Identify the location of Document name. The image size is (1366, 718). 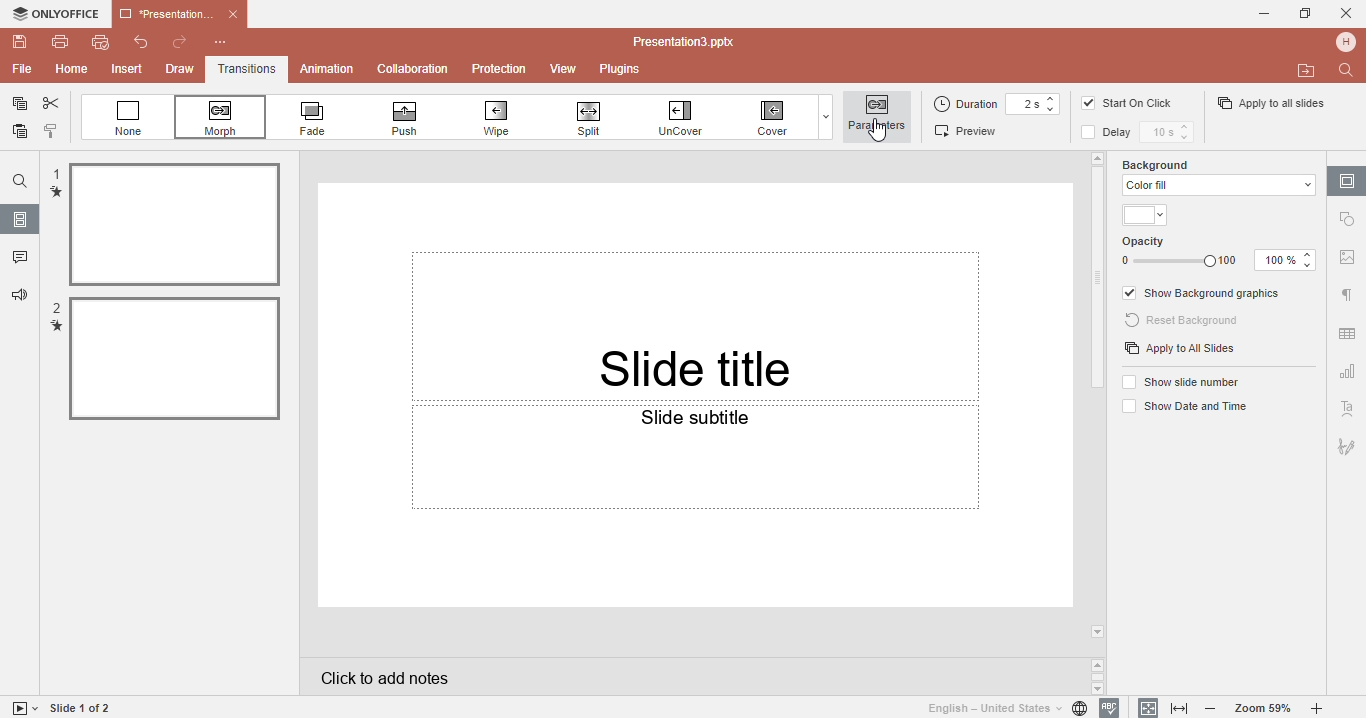
(689, 42).